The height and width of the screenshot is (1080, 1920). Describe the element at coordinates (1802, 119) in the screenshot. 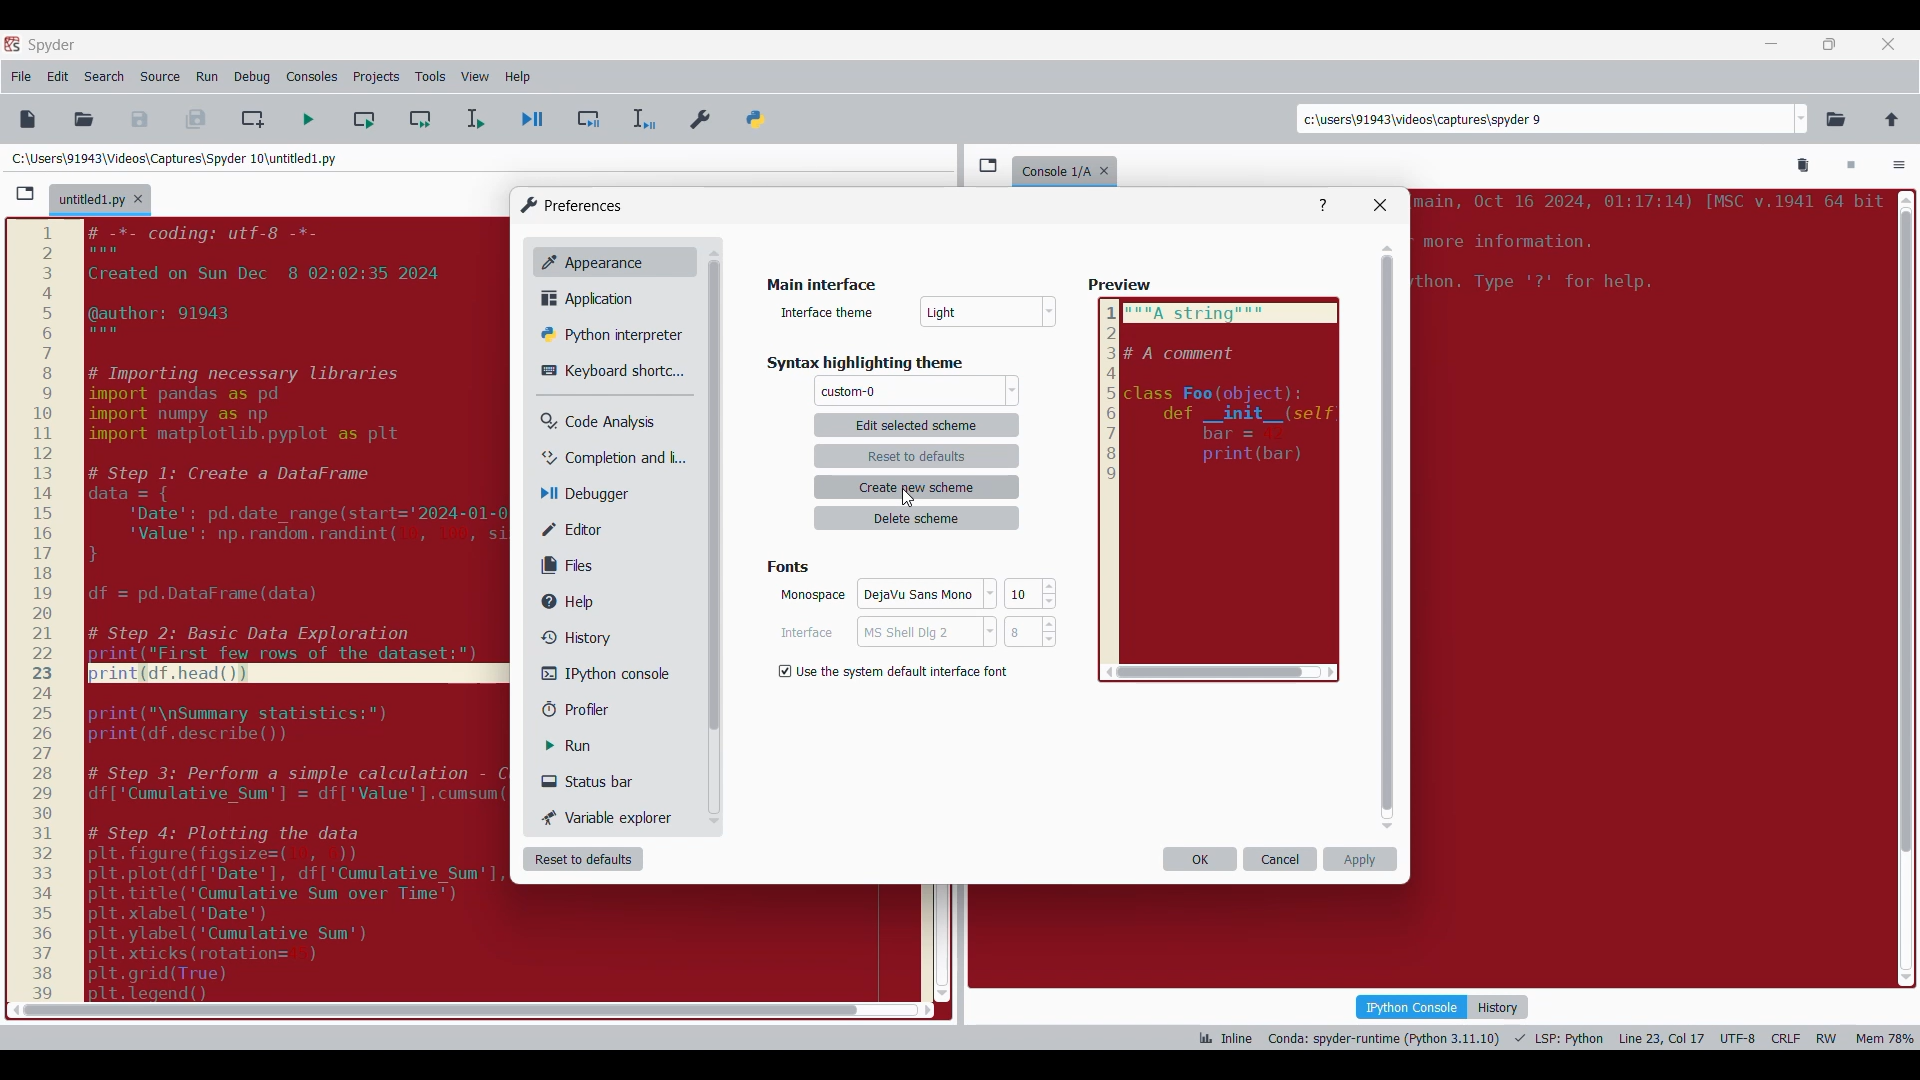

I see `Location options` at that location.